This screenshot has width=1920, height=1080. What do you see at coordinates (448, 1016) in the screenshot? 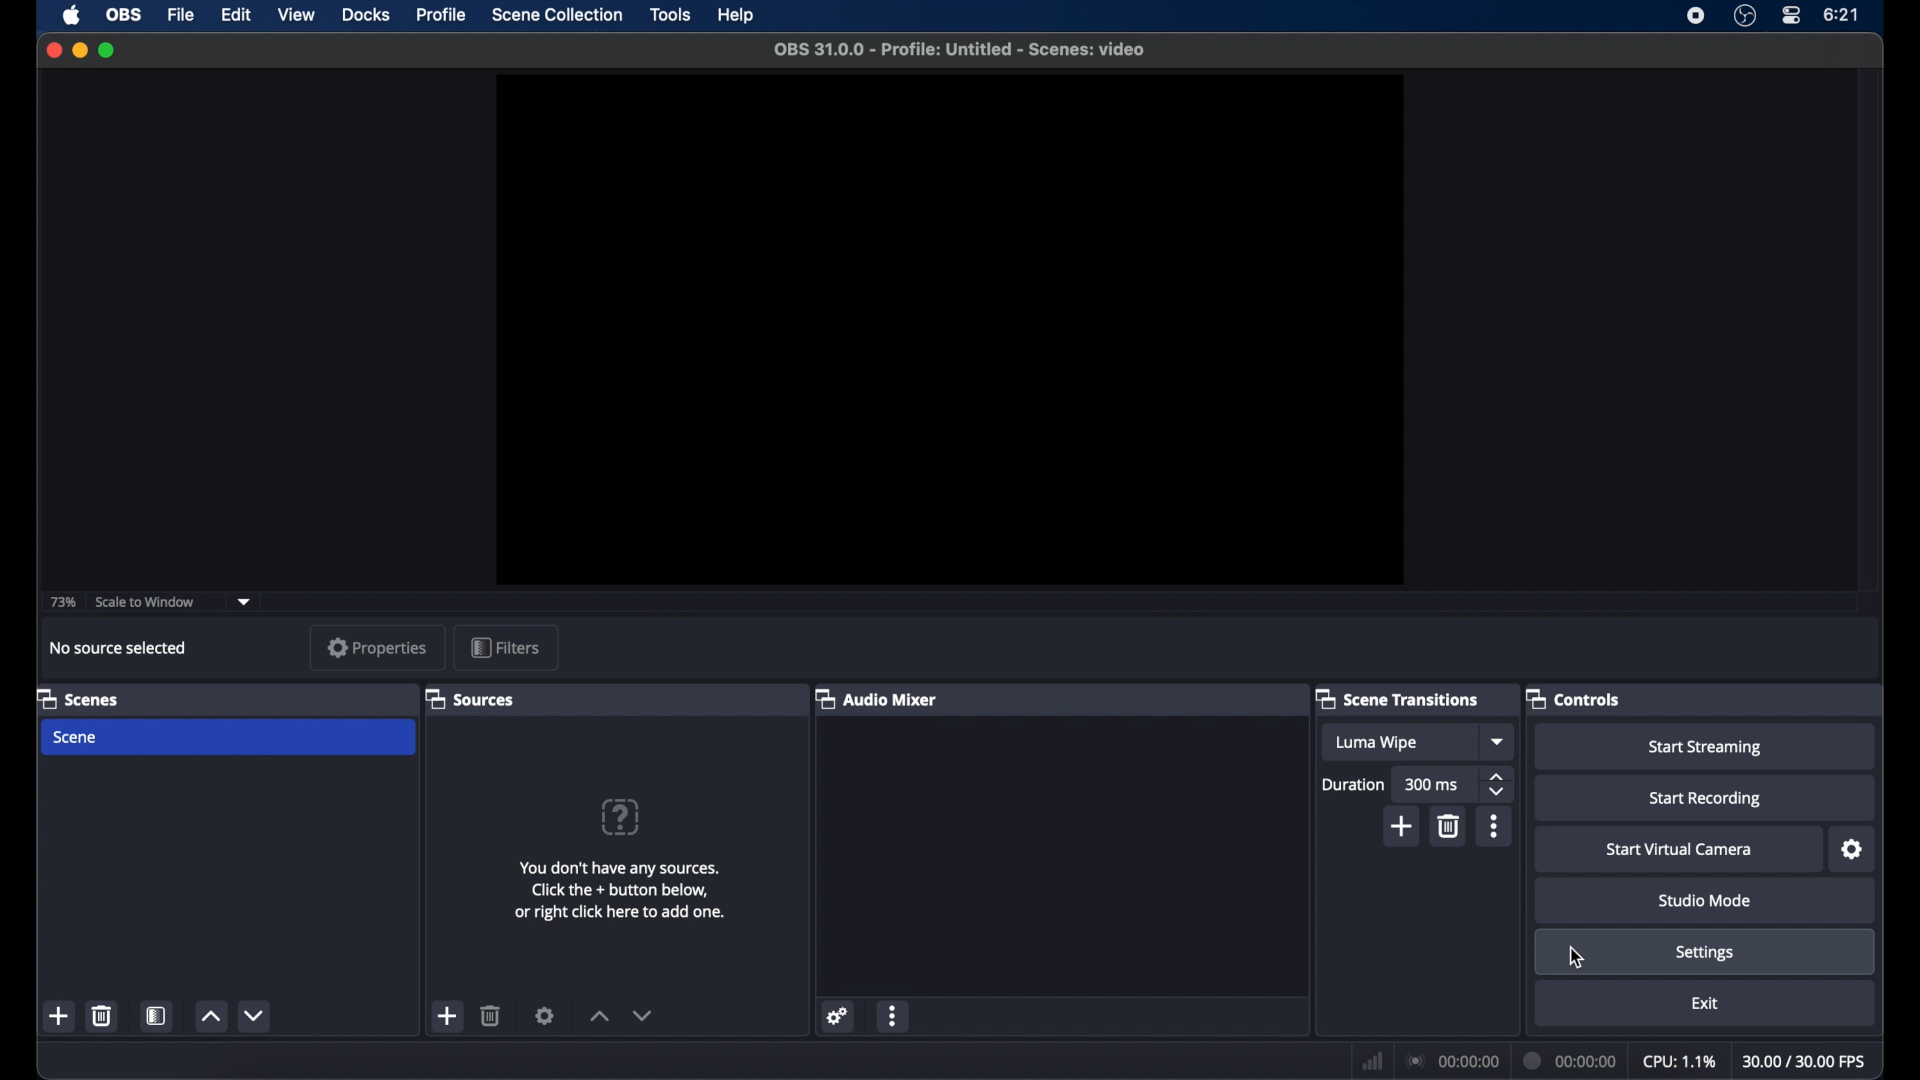
I see `add` at bounding box center [448, 1016].